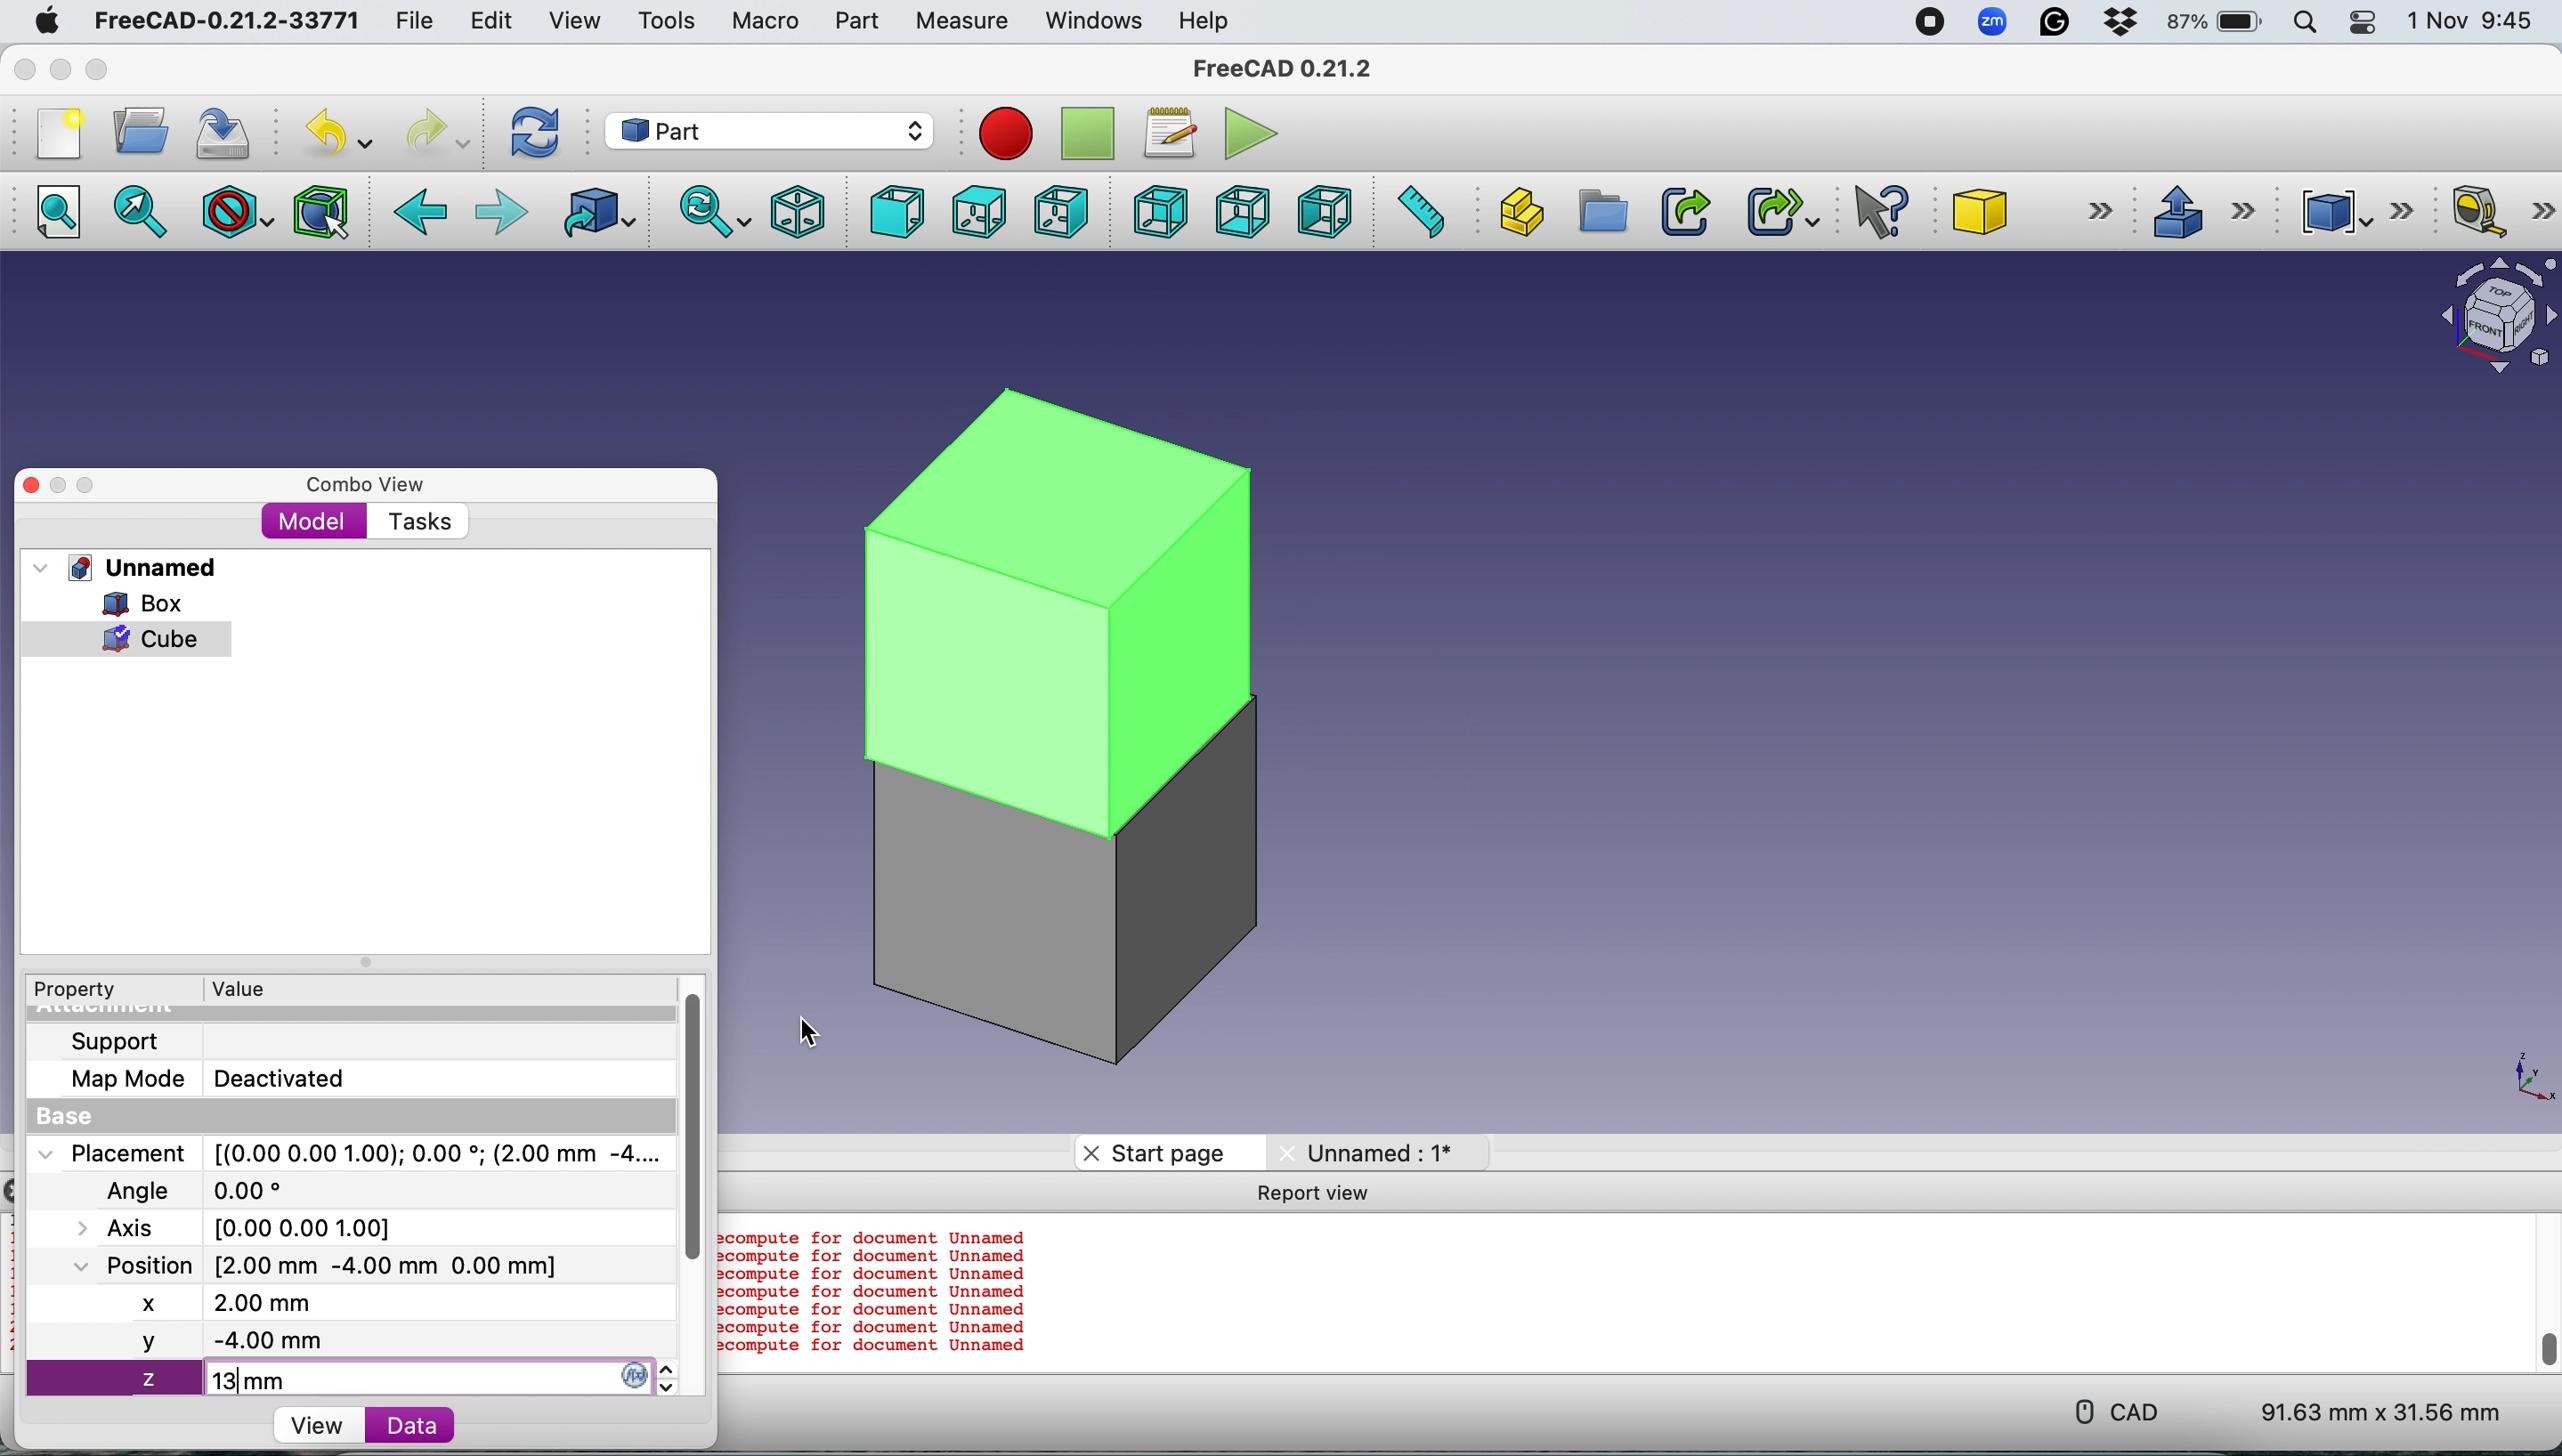 The width and height of the screenshot is (2562, 1456). Describe the element at coordinates (2522, 1080) in the screenshot. I see `x-y plane` at that location.